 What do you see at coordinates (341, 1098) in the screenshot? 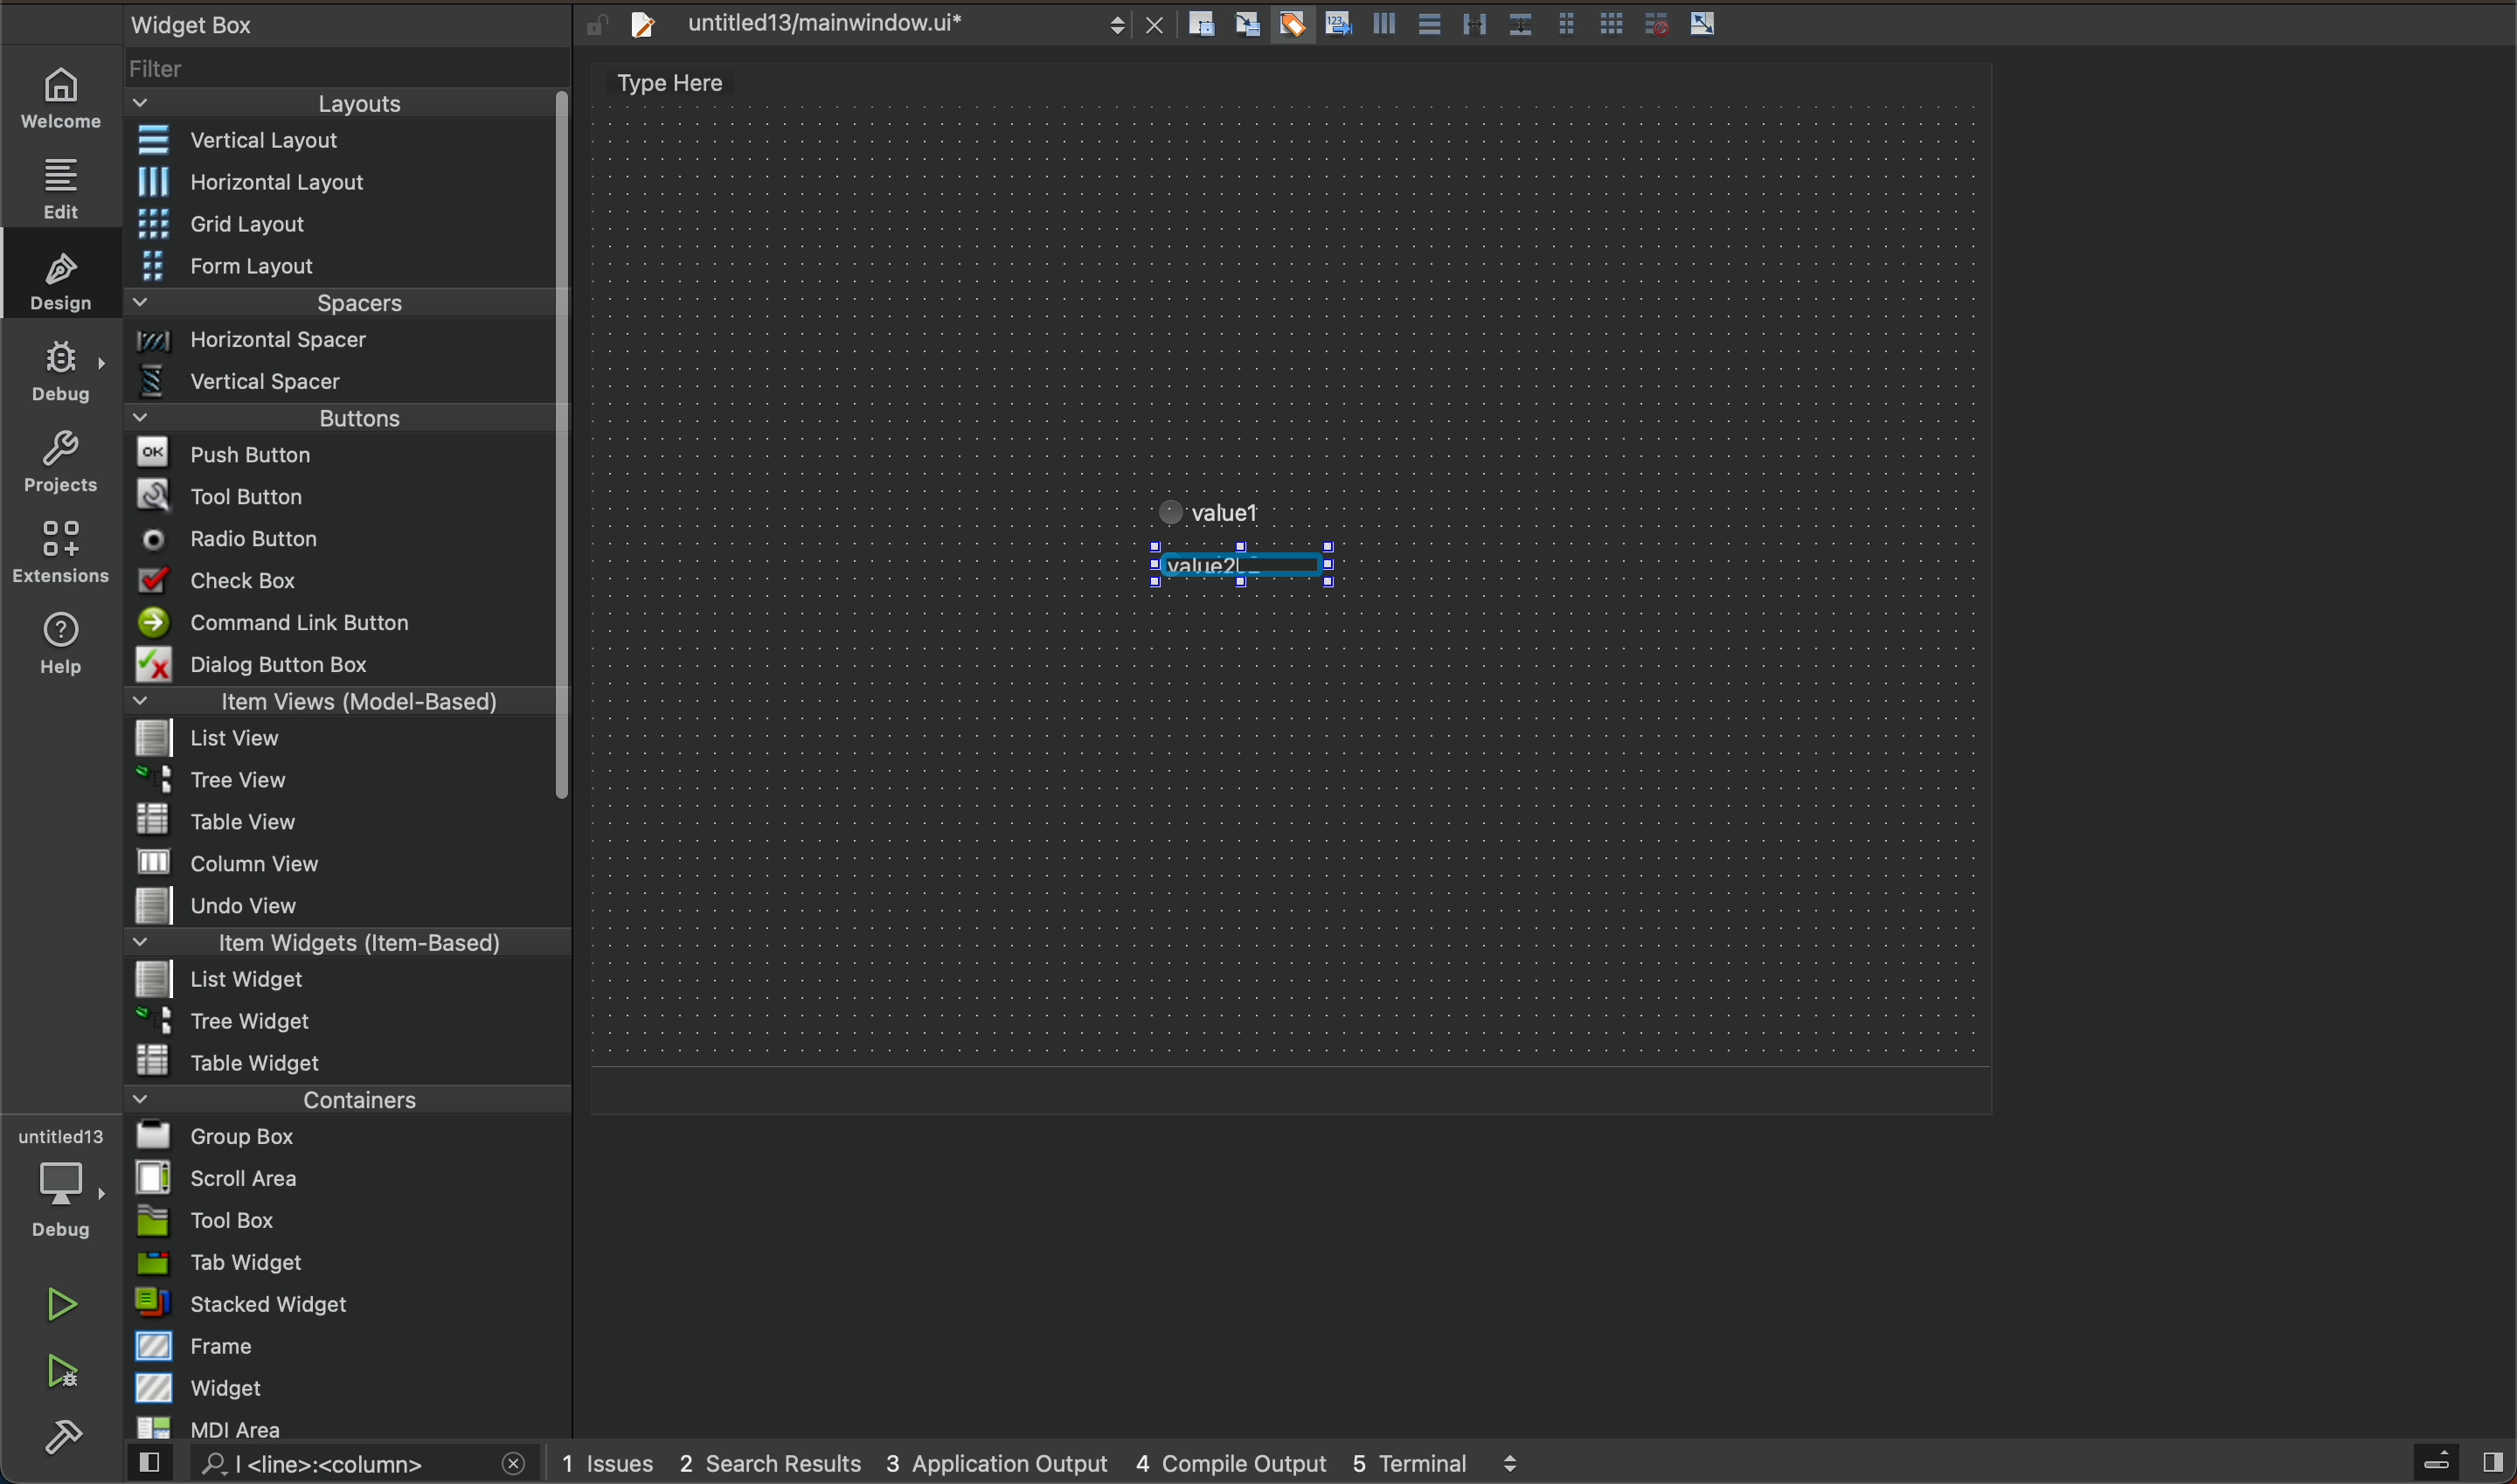
I see `containers` at bounding box center [341, 1098].